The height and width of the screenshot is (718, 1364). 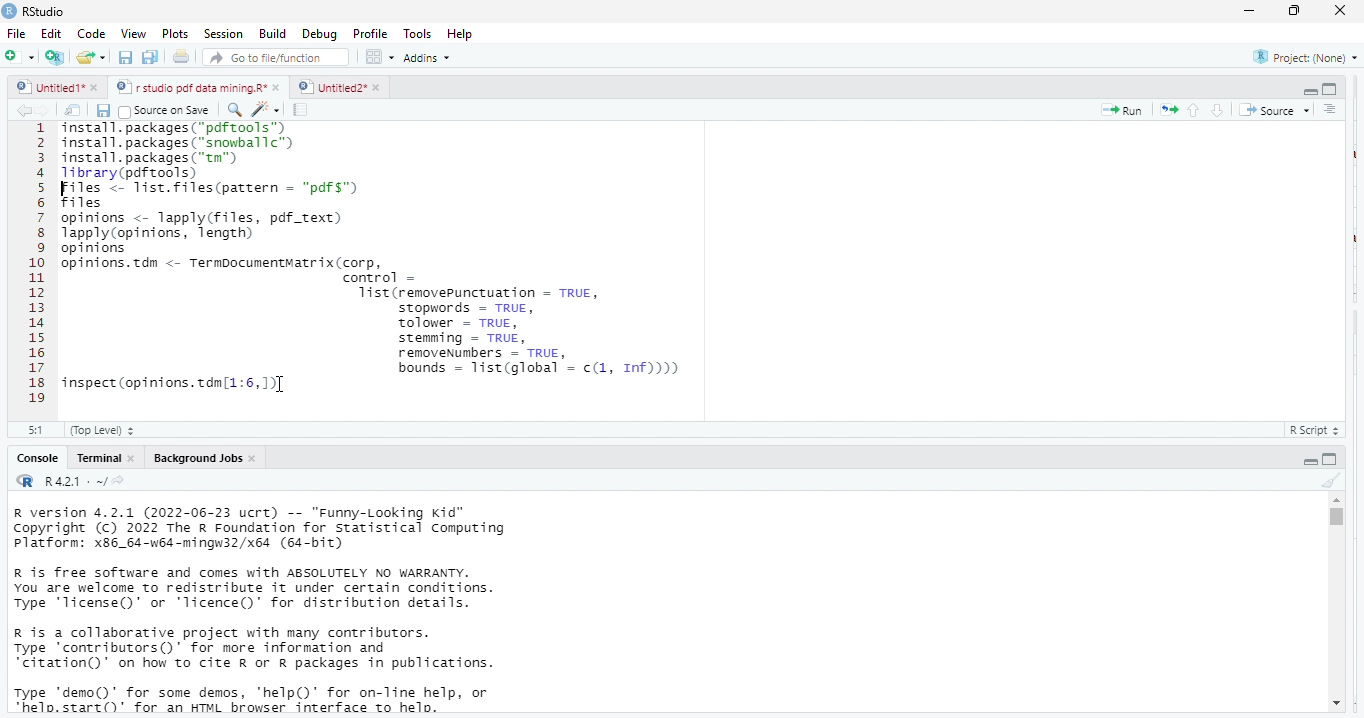 I want to click on untitled1, so click(x=48, y=88).